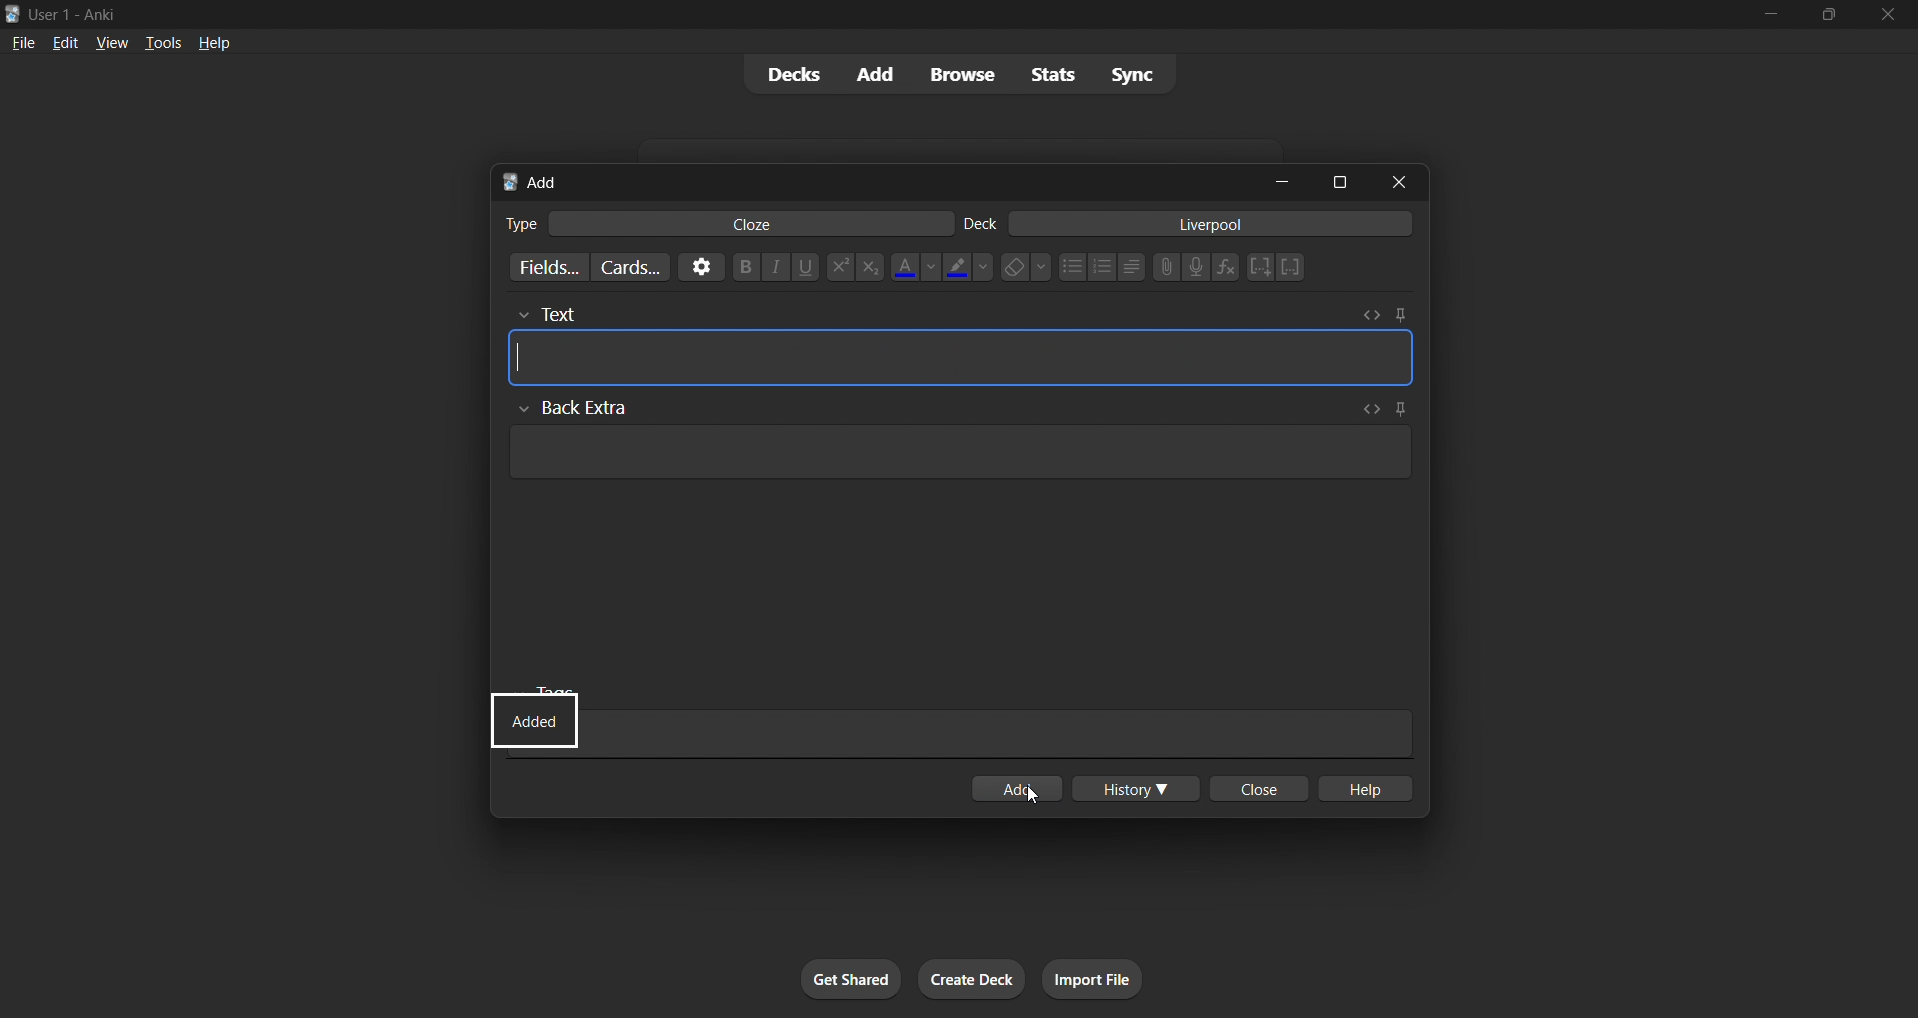 Image resolution: width=1918 pixels, height=1018 pixels. Describe the element at coordinates (218, 47) in the screenshot. I see `help` at that location.